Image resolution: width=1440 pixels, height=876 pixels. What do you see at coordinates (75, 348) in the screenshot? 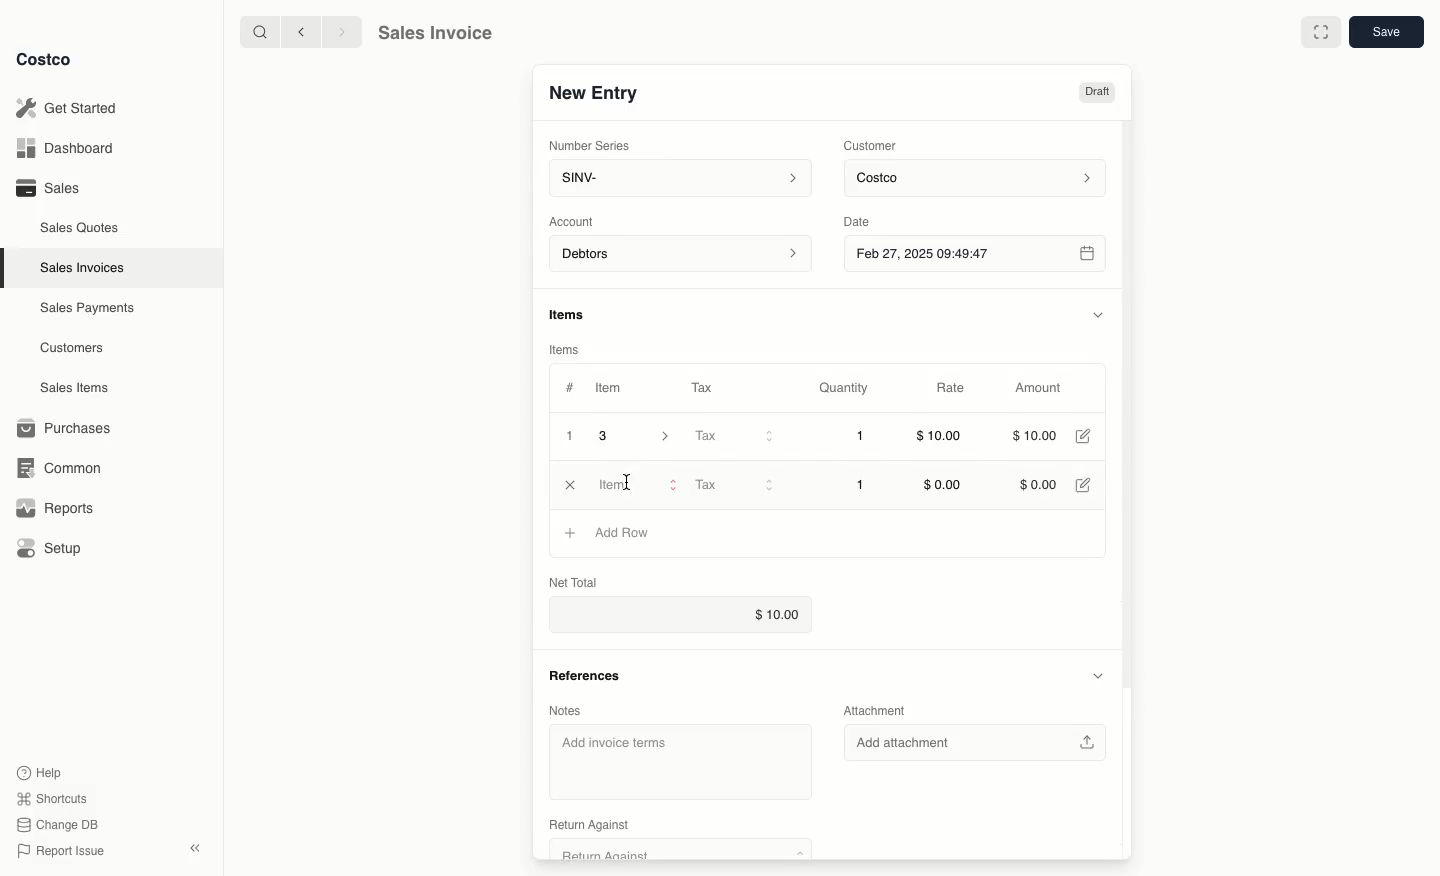
I see `Customers` at bounding box center [75, 348].